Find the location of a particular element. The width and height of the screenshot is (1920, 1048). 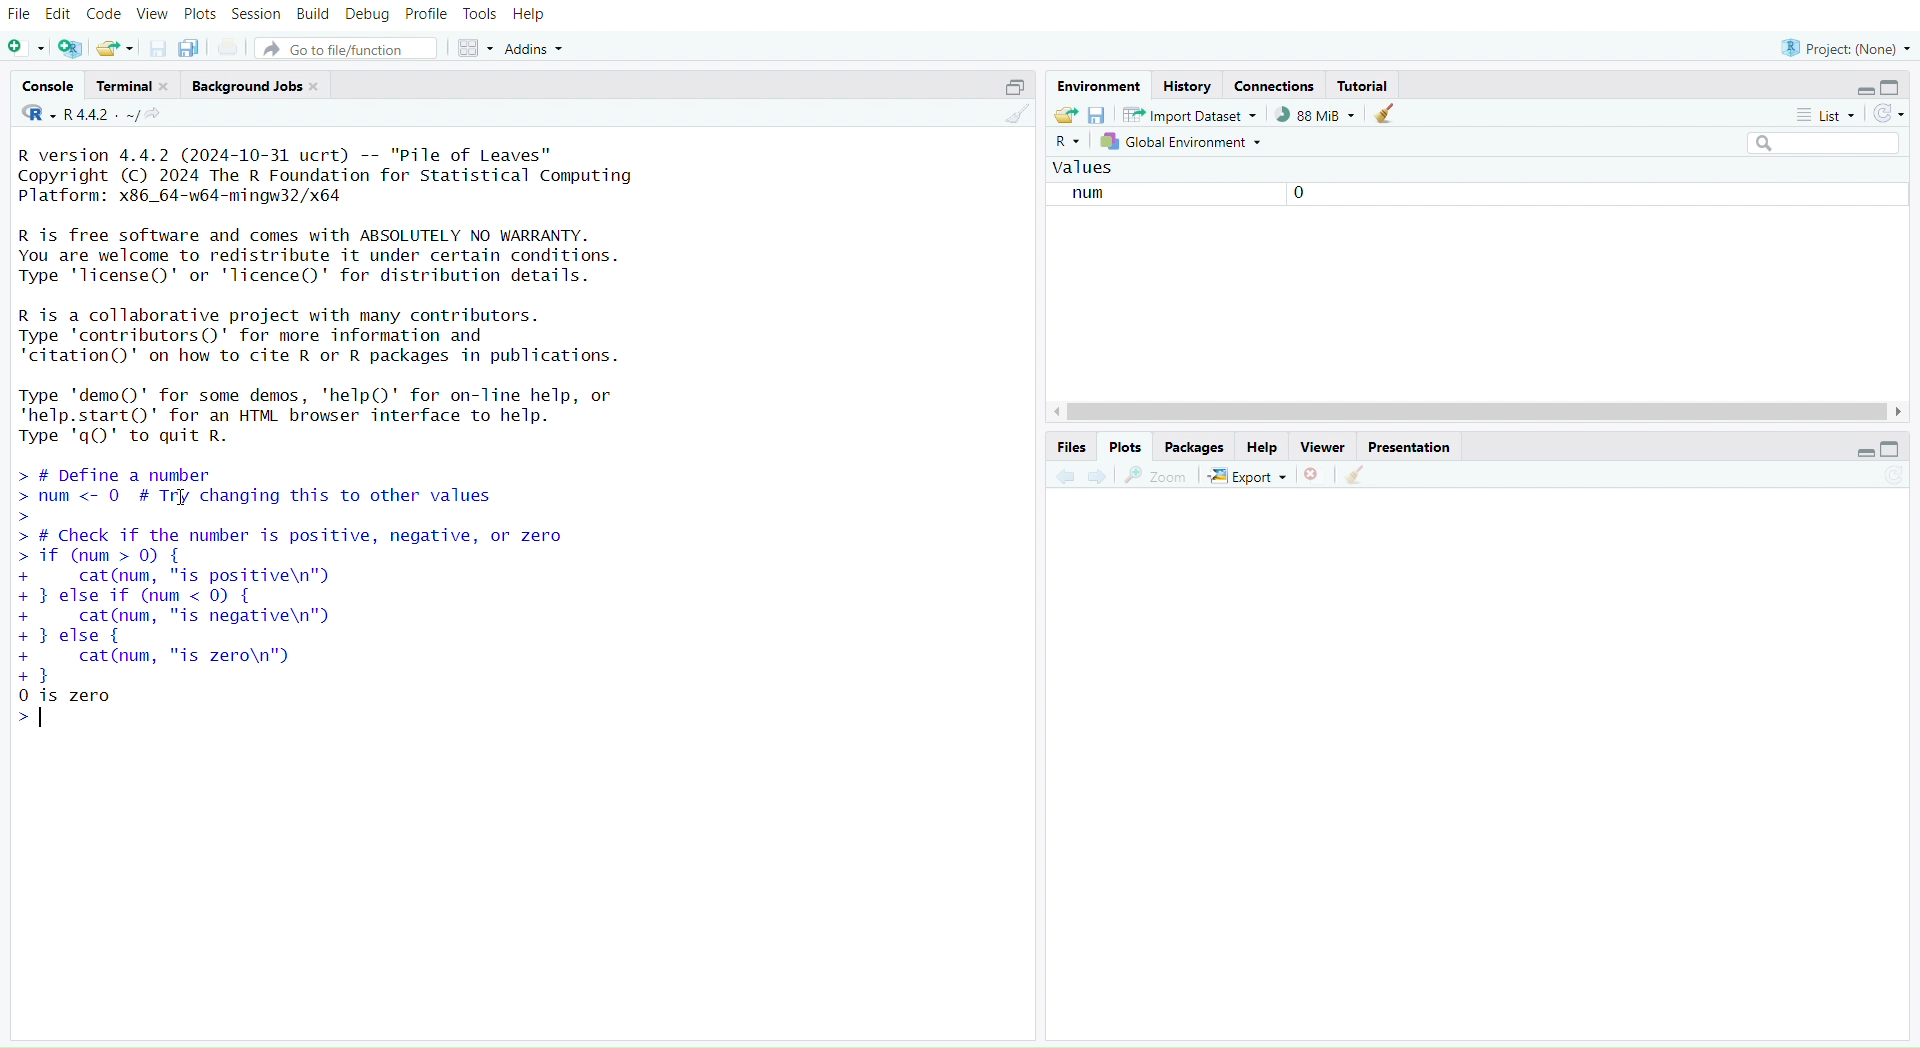

session is located at coordinates (259, 15).